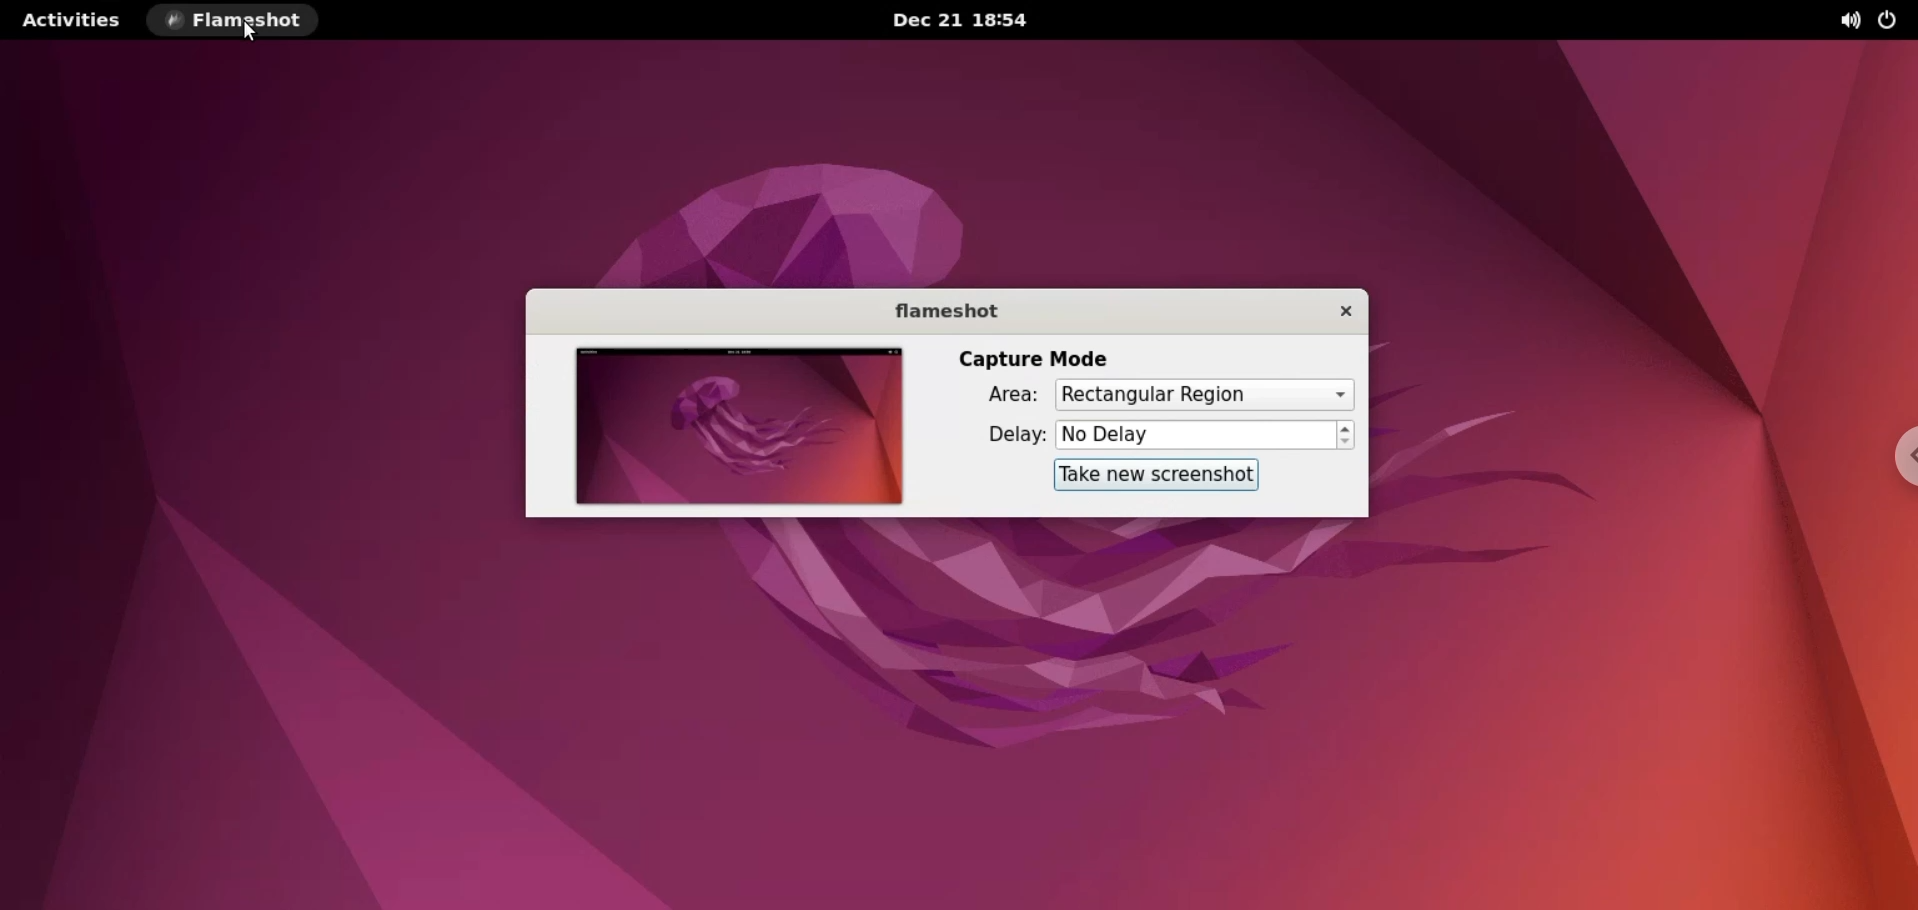 Image resolution: width=1918 pixels, height=910 pixels. Describe the element at coordinates (250, 32) in the screenshot. I see `cursor` at that location.